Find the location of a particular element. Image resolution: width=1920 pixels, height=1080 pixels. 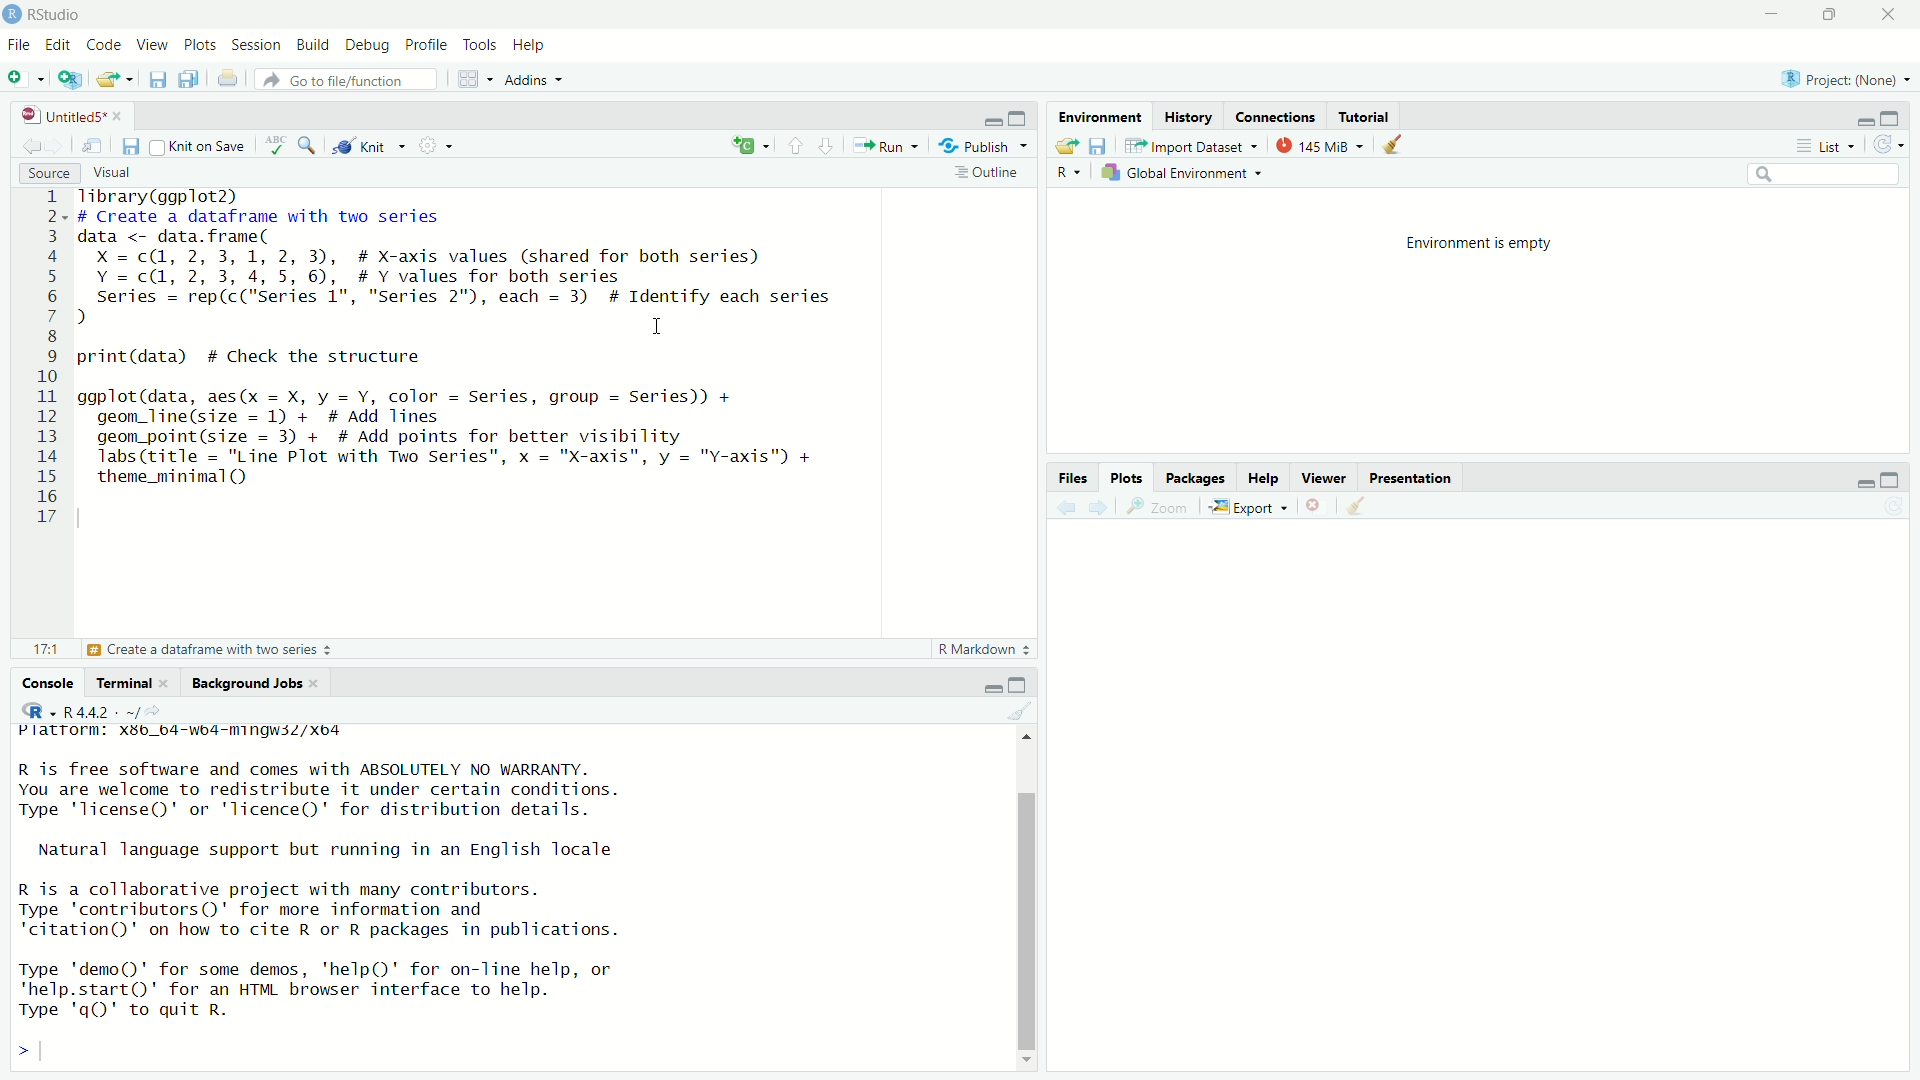

Load workspace is located at coordinates (1067, 147).